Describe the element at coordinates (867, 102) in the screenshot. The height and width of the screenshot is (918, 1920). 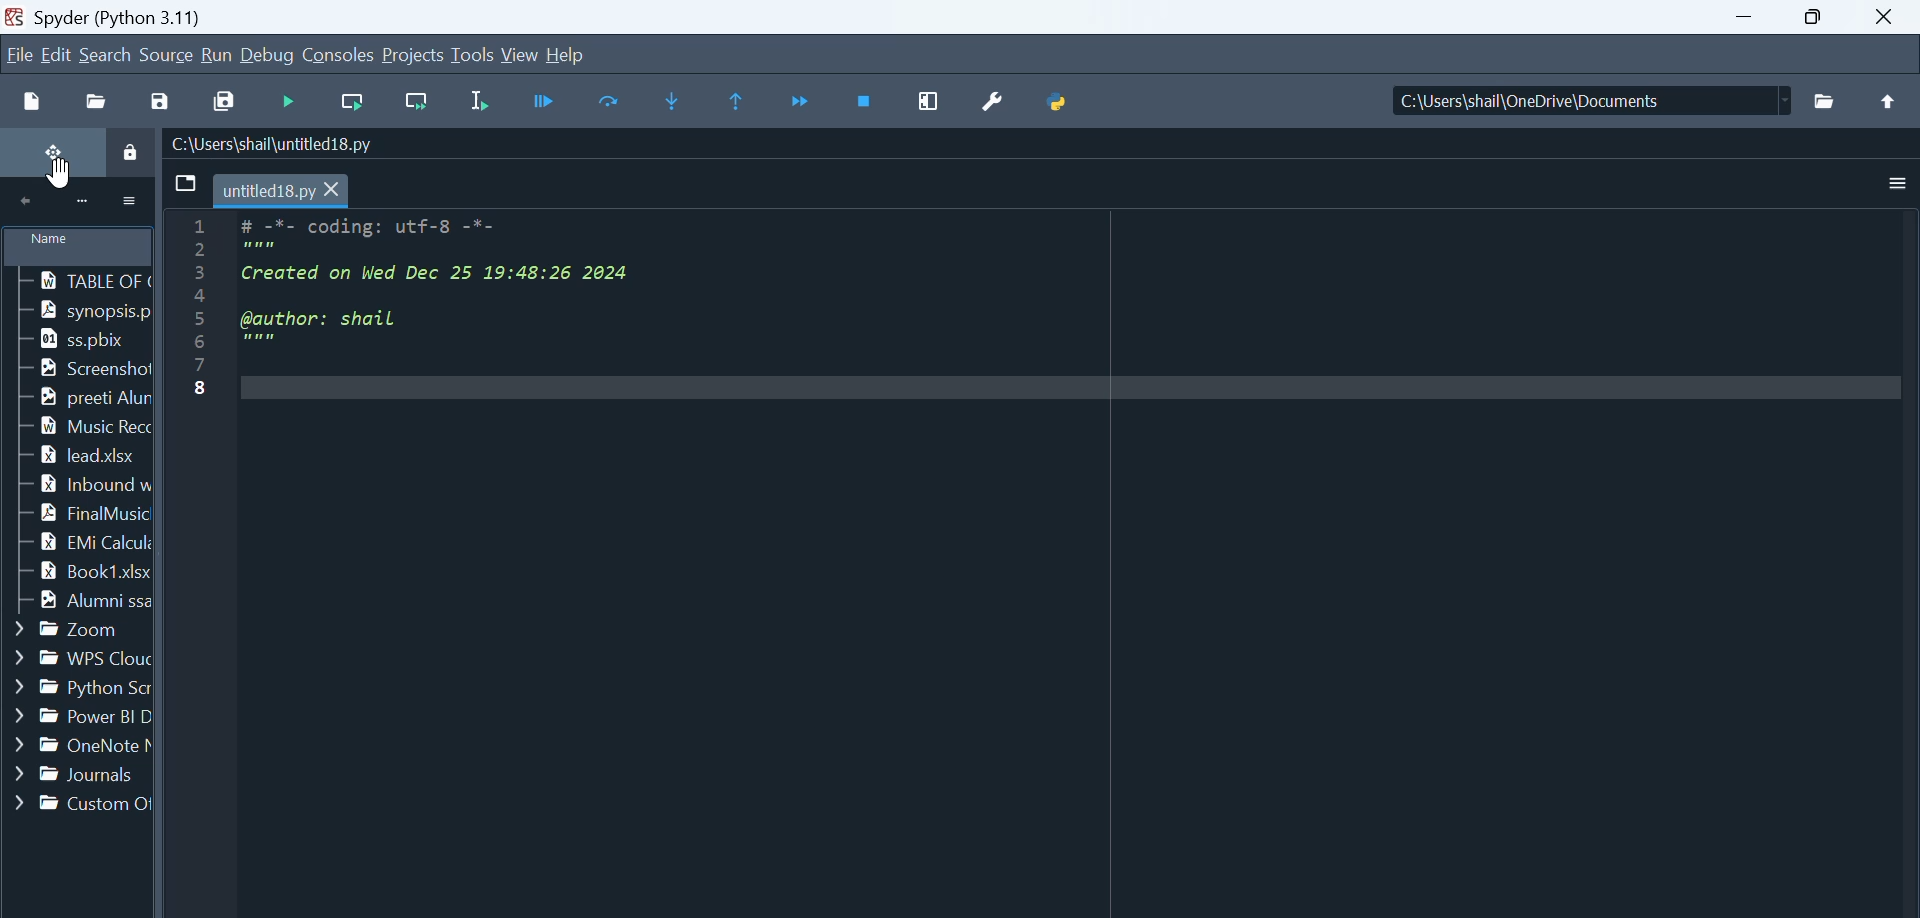
I see `Stop debugging` at that location.